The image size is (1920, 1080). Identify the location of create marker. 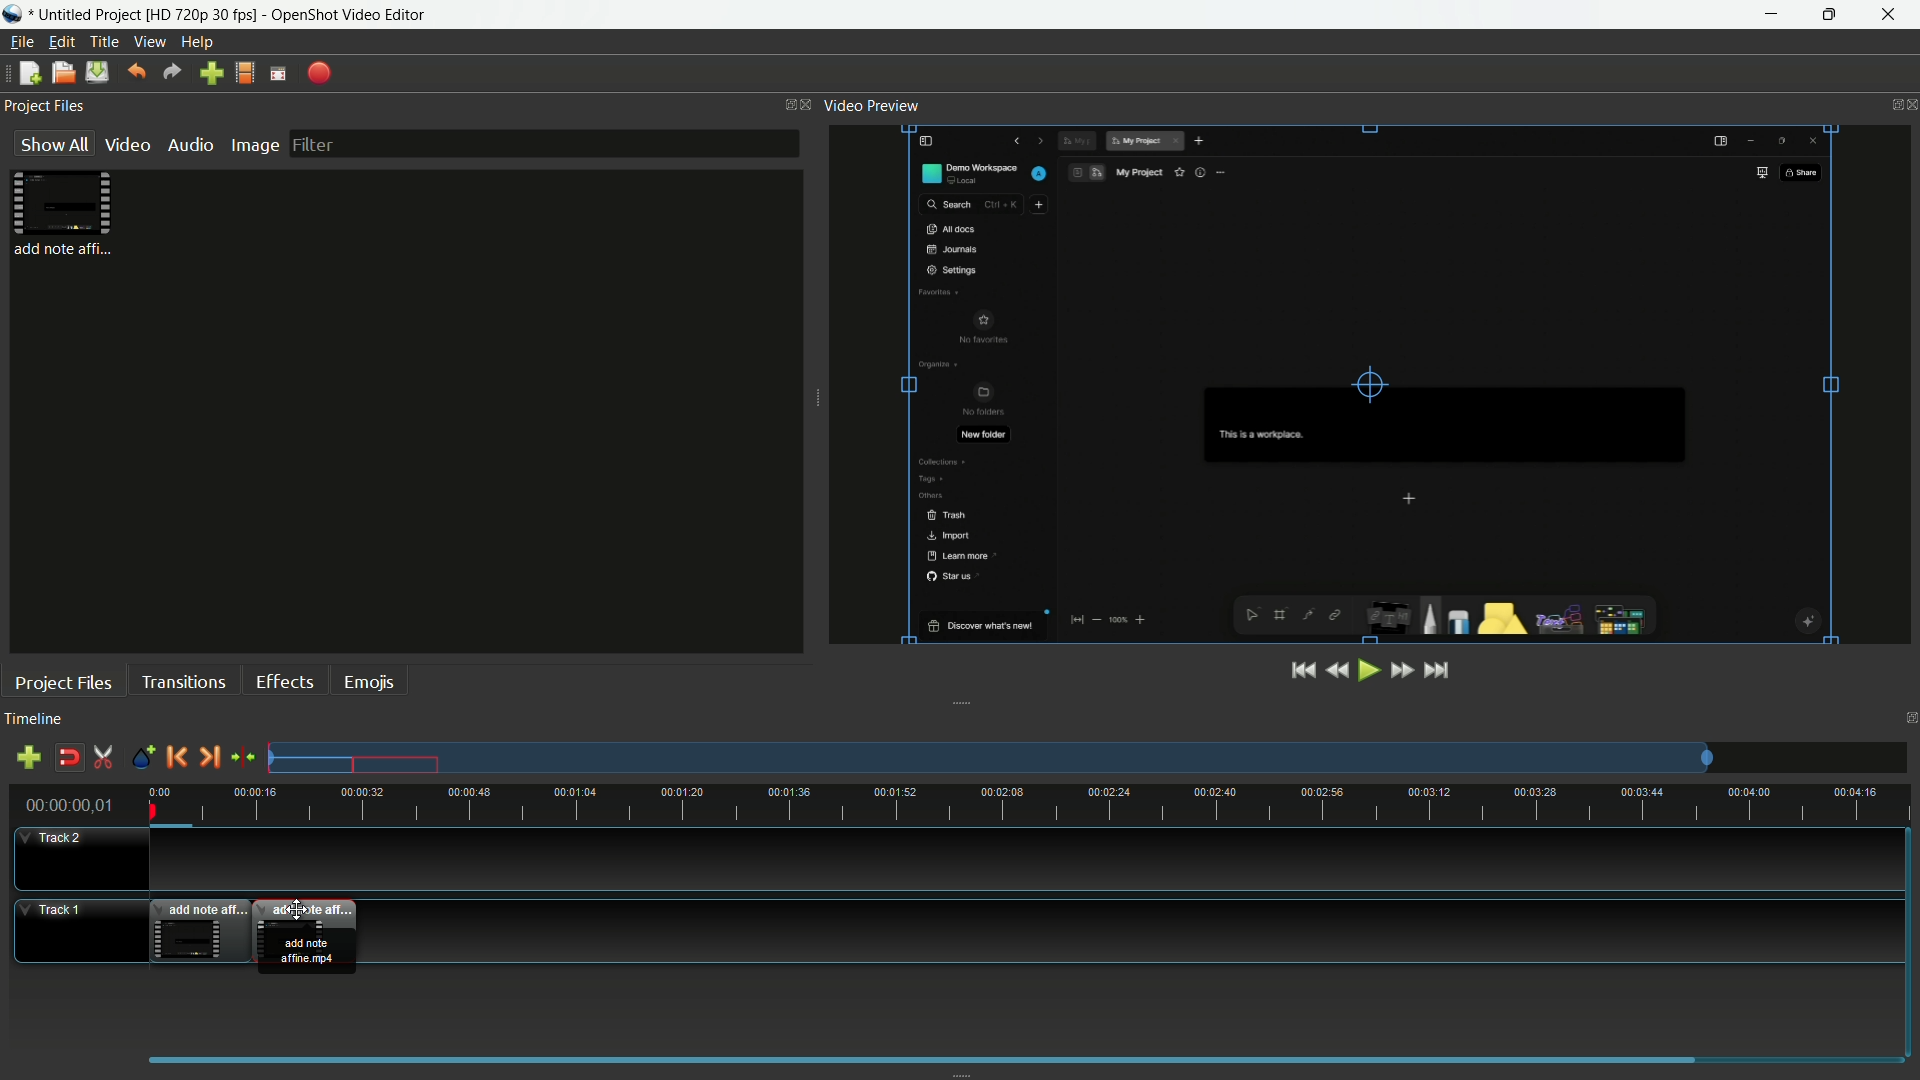
(143, 758).